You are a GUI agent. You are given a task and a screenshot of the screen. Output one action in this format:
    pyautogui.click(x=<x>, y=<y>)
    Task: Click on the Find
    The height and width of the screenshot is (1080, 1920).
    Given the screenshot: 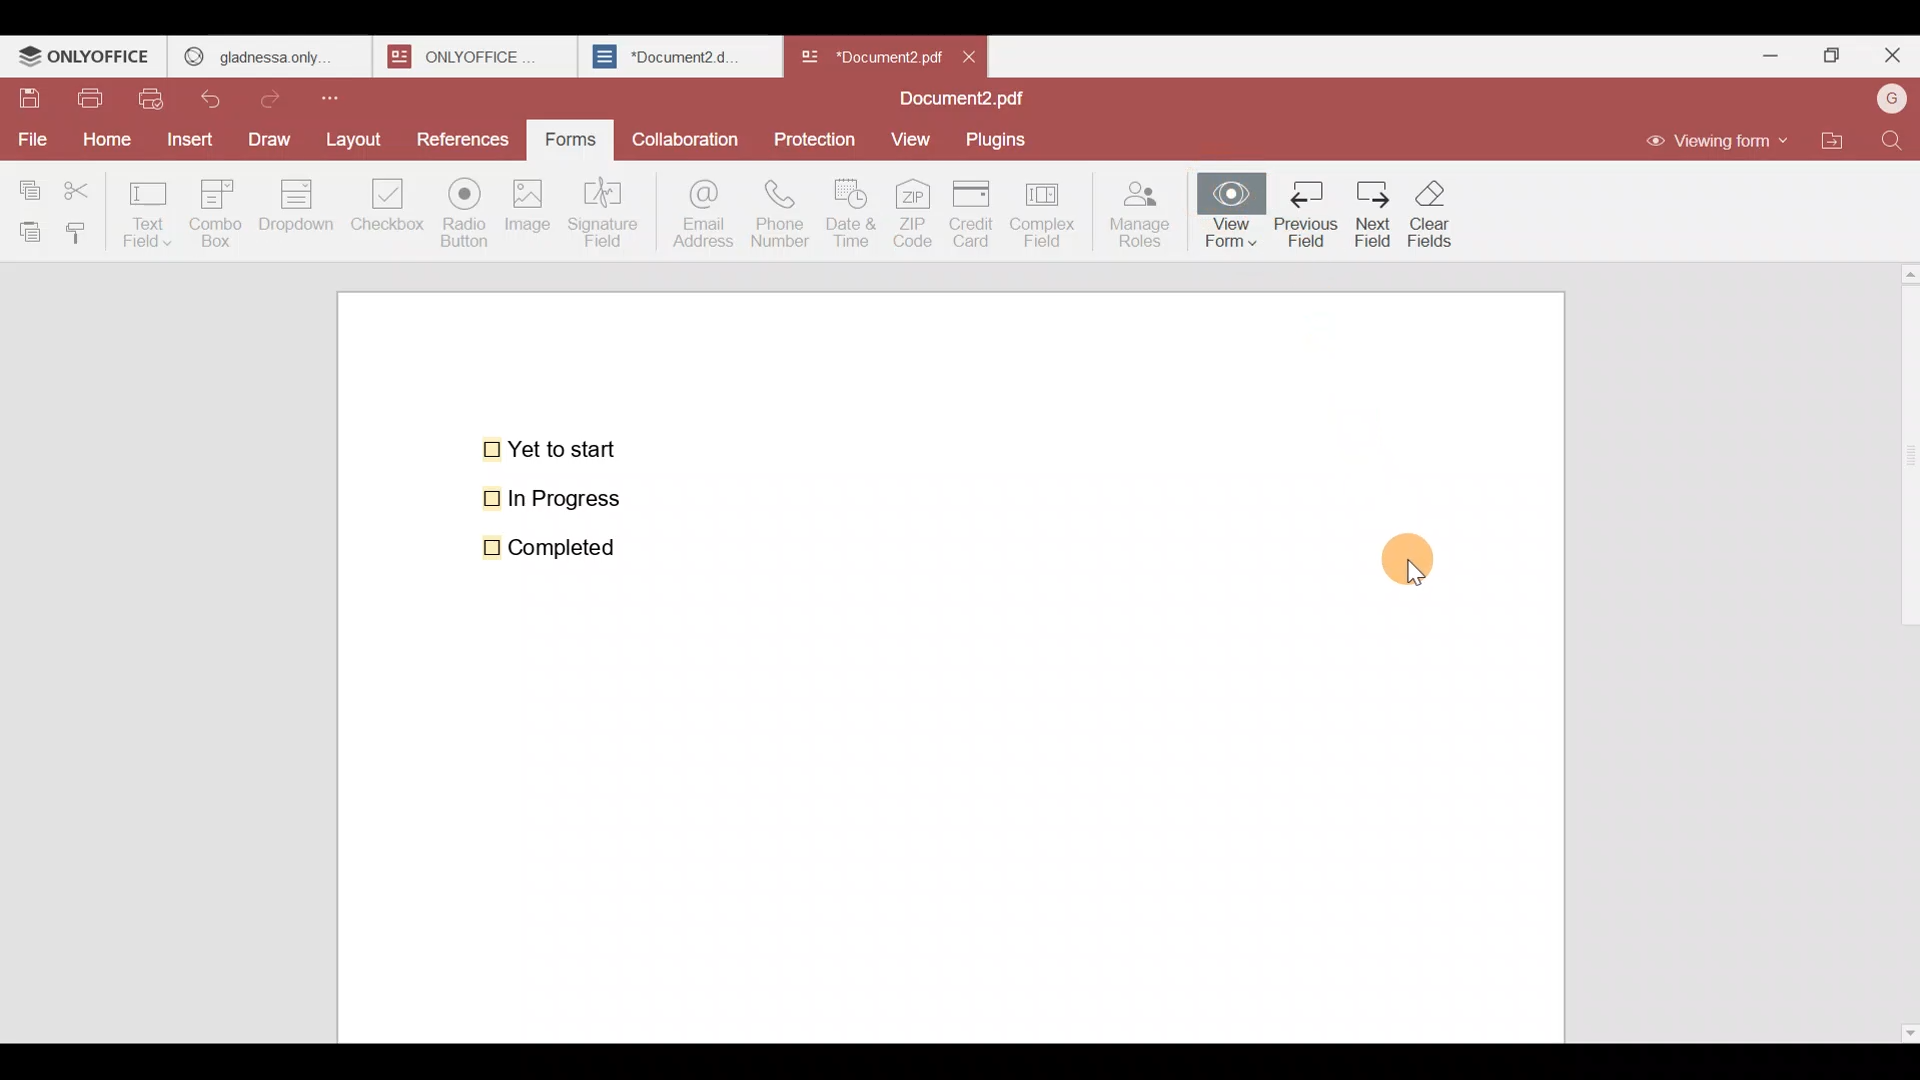 What is the action you would take?
    pyautogui.click(x=1892, y=140)
    